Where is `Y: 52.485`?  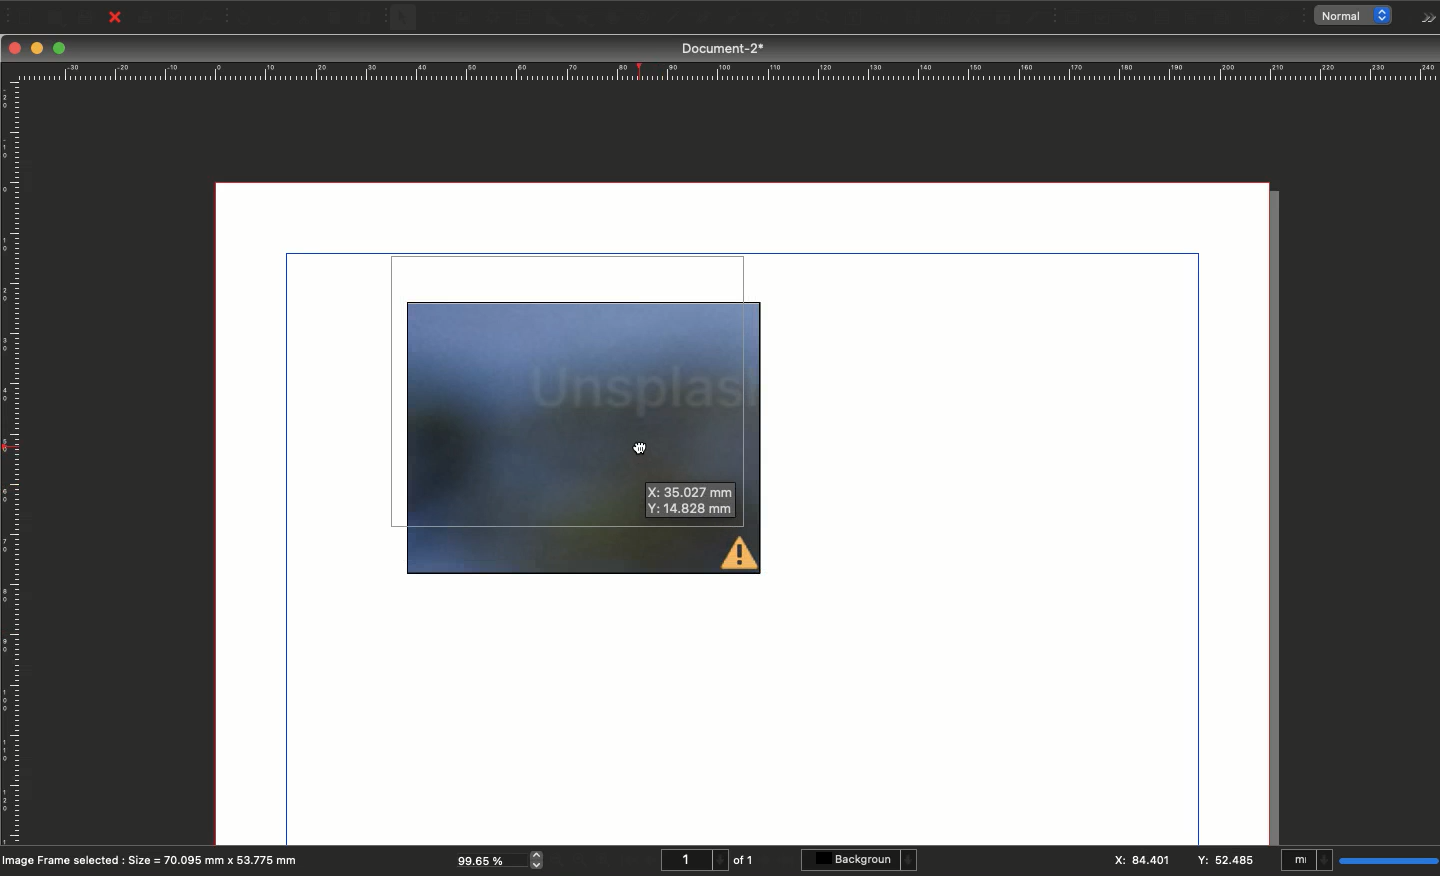
Y: 52.485 is located at coordinates (1228, 860).